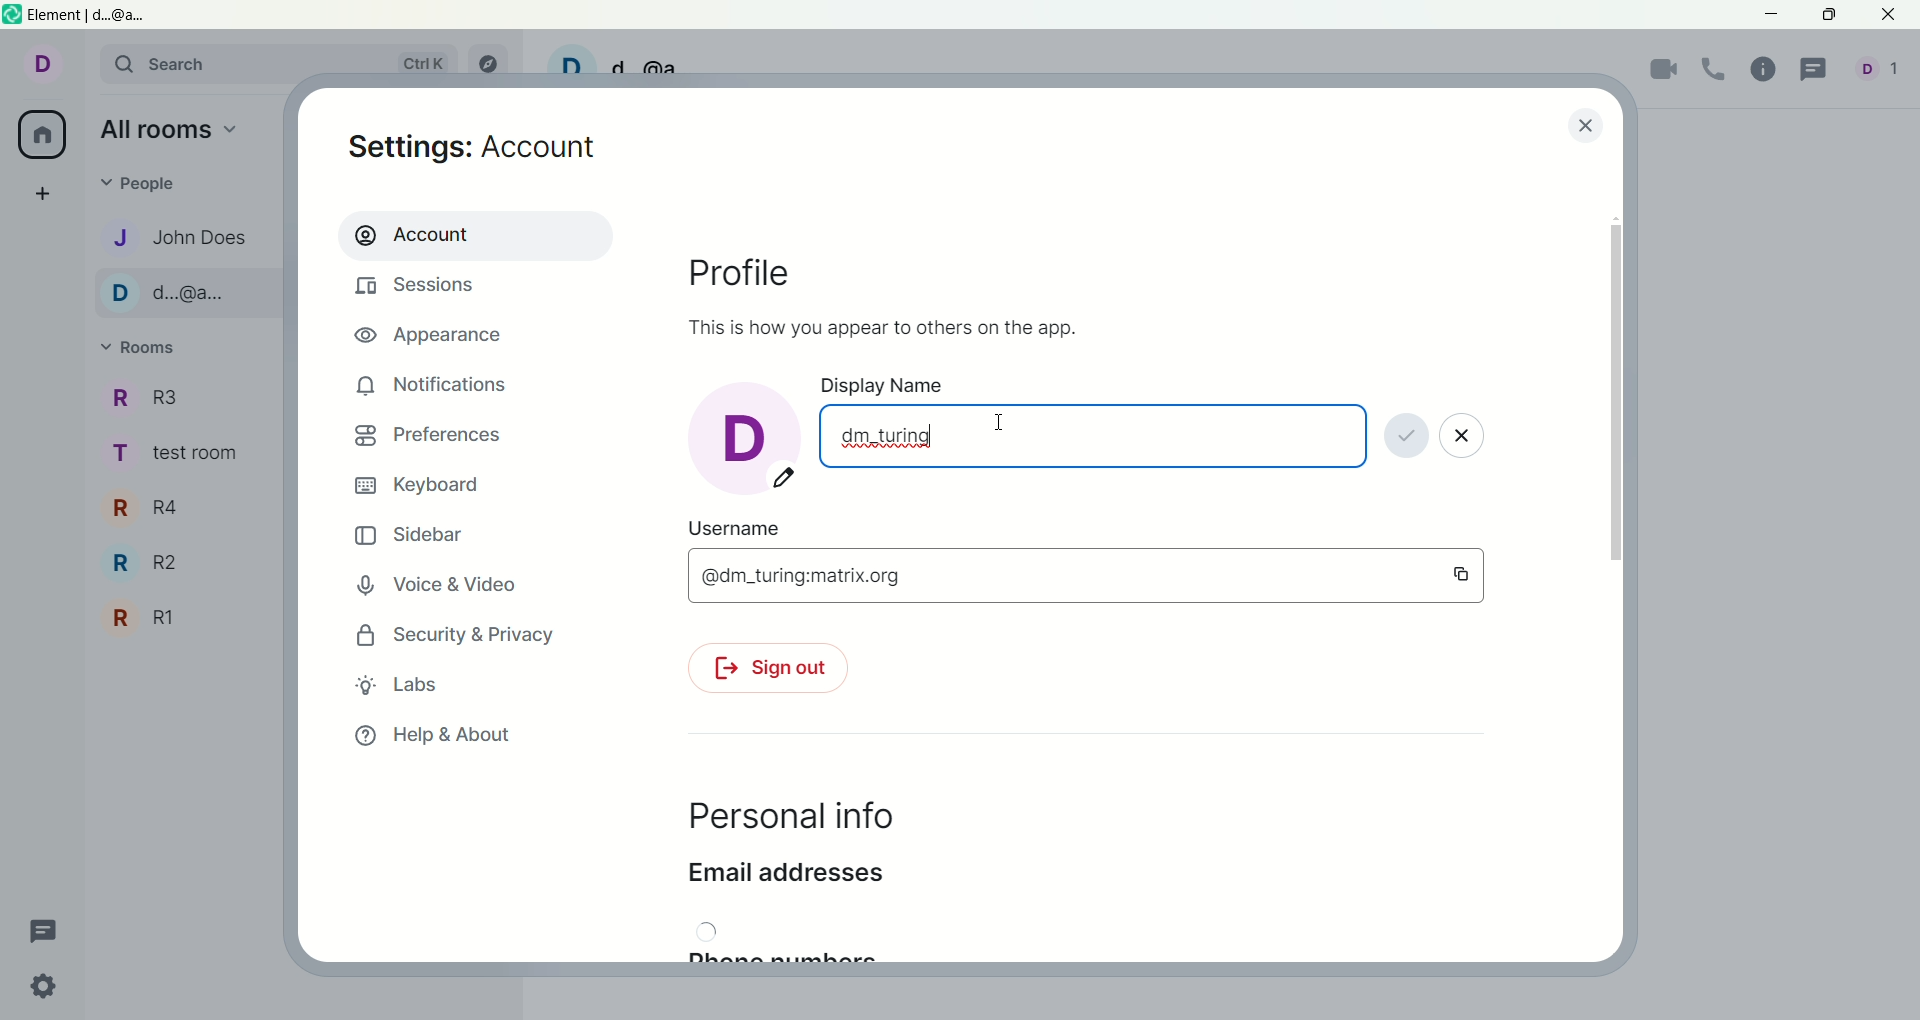 The height and width of the screenshot is (1020, 1920). Describe the element at coordinates (49, 195) in the screenshot. I see `create a space` at that location.